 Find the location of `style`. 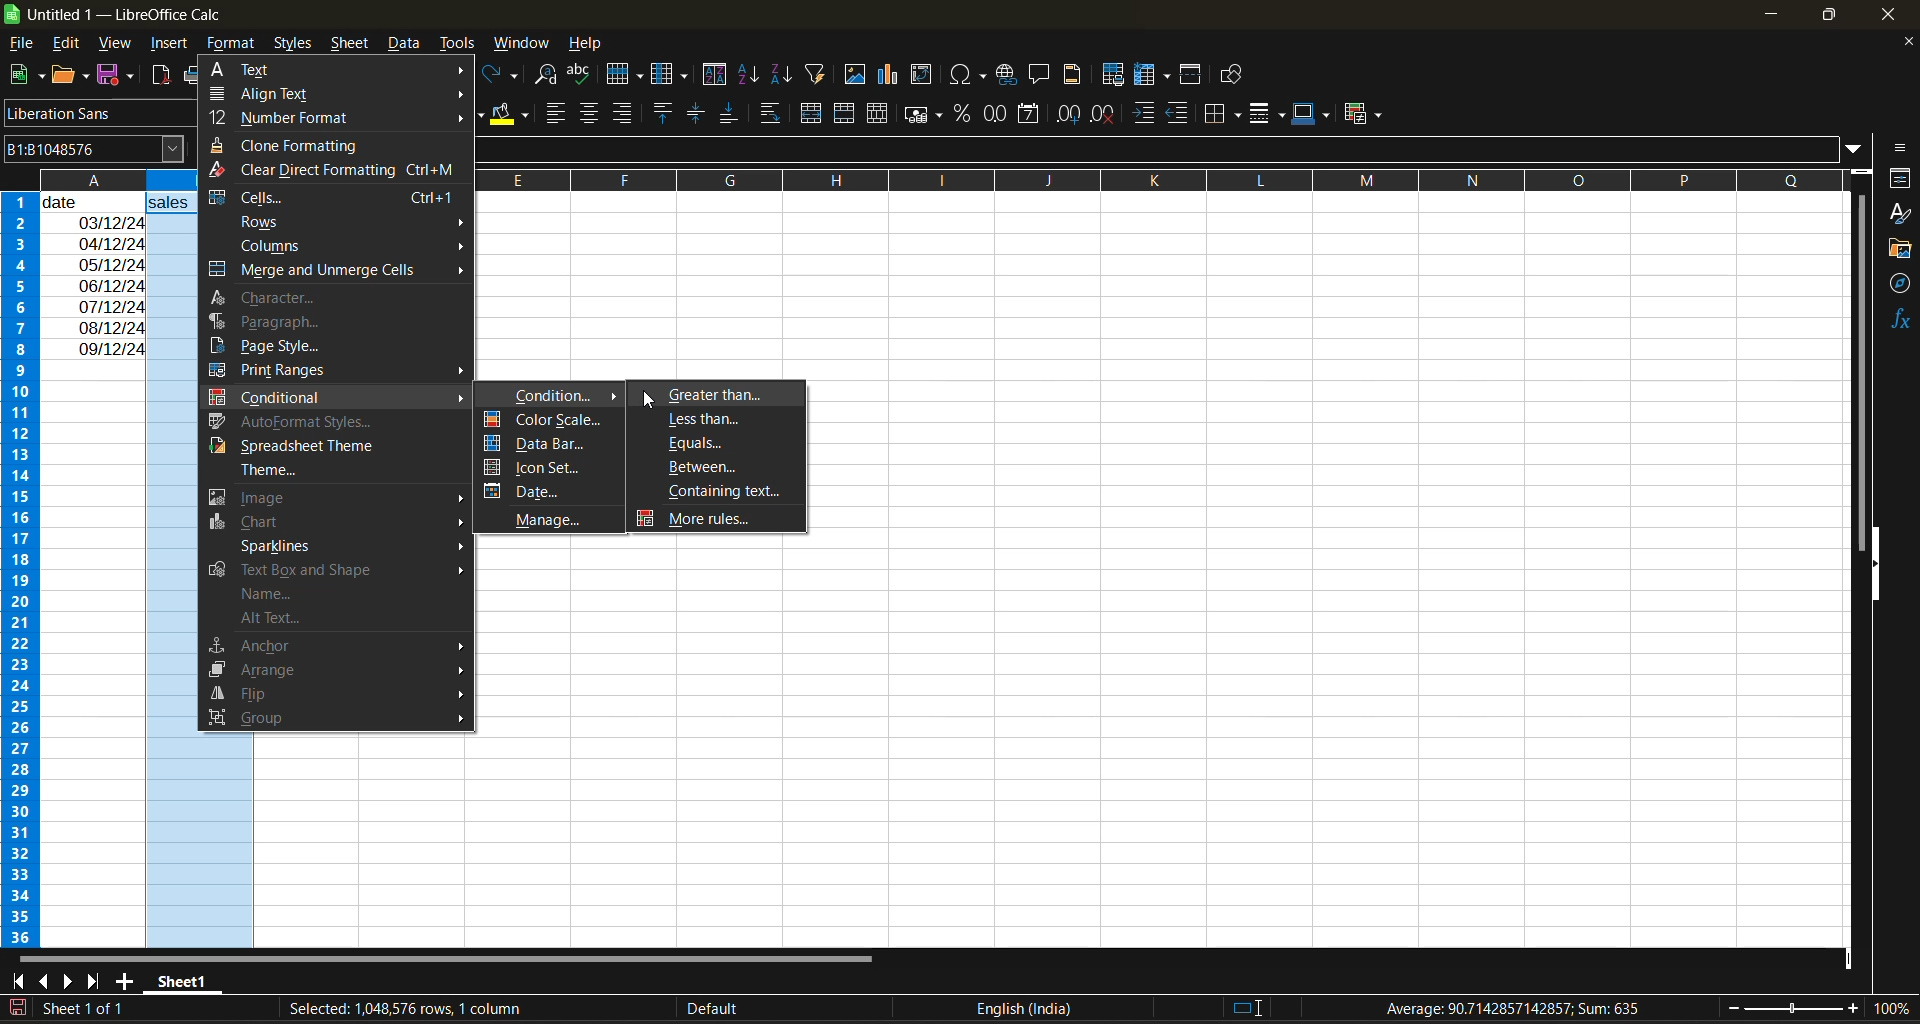

style is located at coordinates (1901, 213).